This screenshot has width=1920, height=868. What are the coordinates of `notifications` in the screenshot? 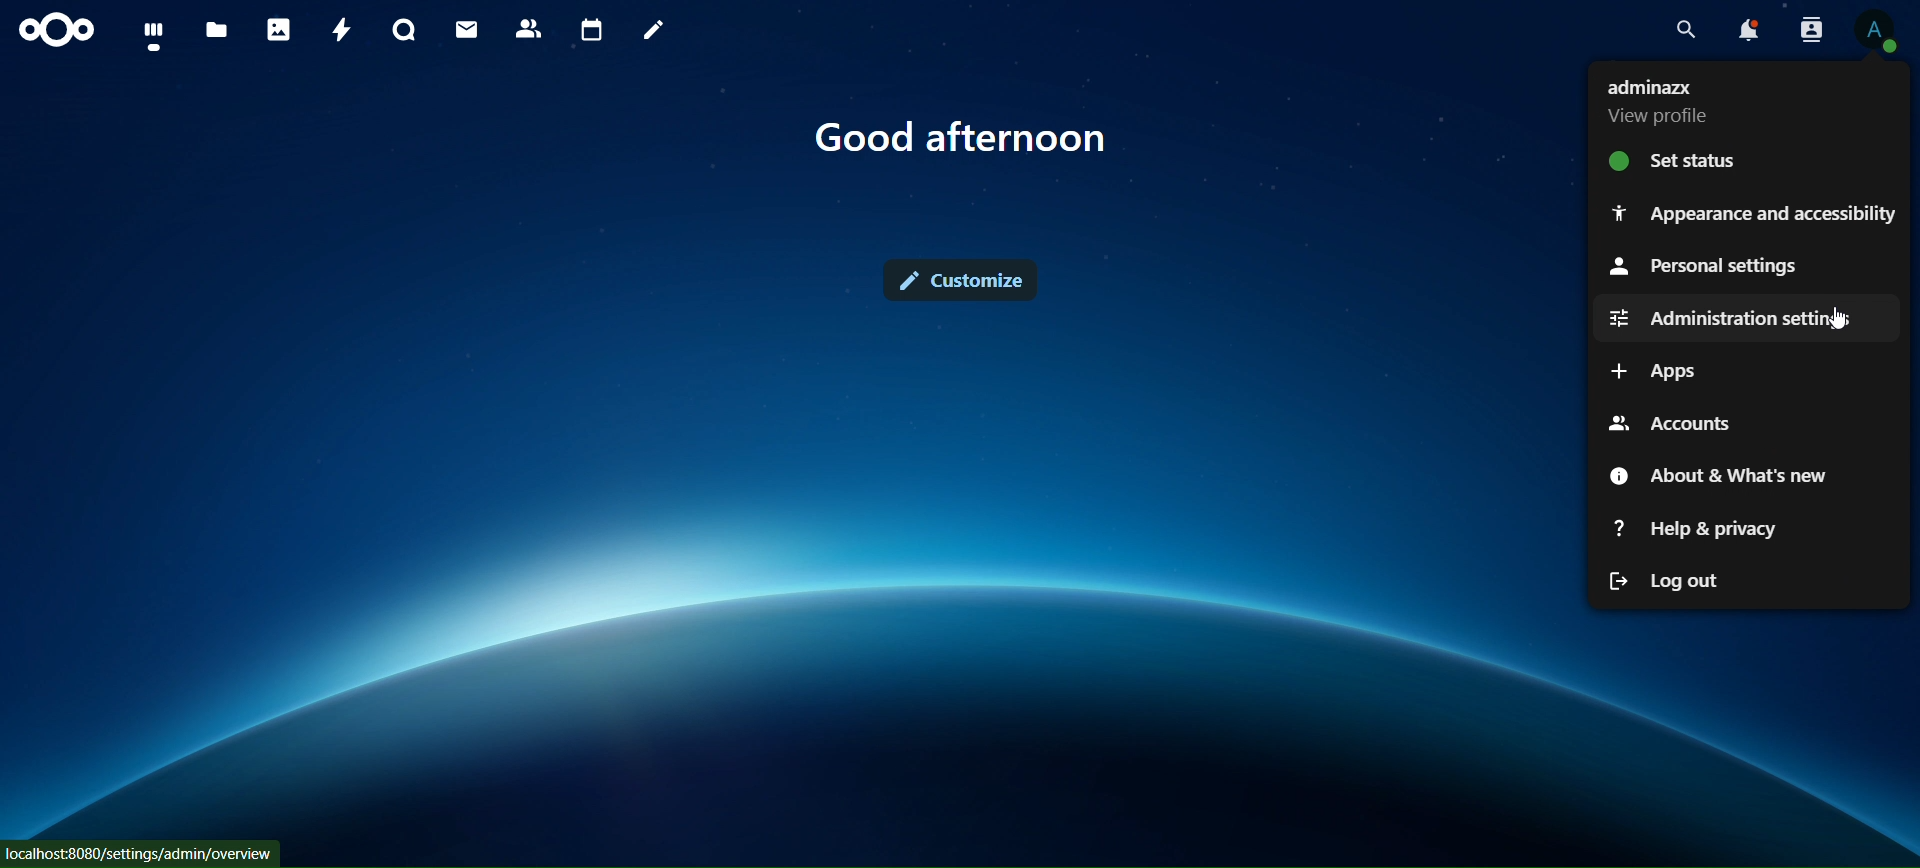 It's located at (1745, 29).